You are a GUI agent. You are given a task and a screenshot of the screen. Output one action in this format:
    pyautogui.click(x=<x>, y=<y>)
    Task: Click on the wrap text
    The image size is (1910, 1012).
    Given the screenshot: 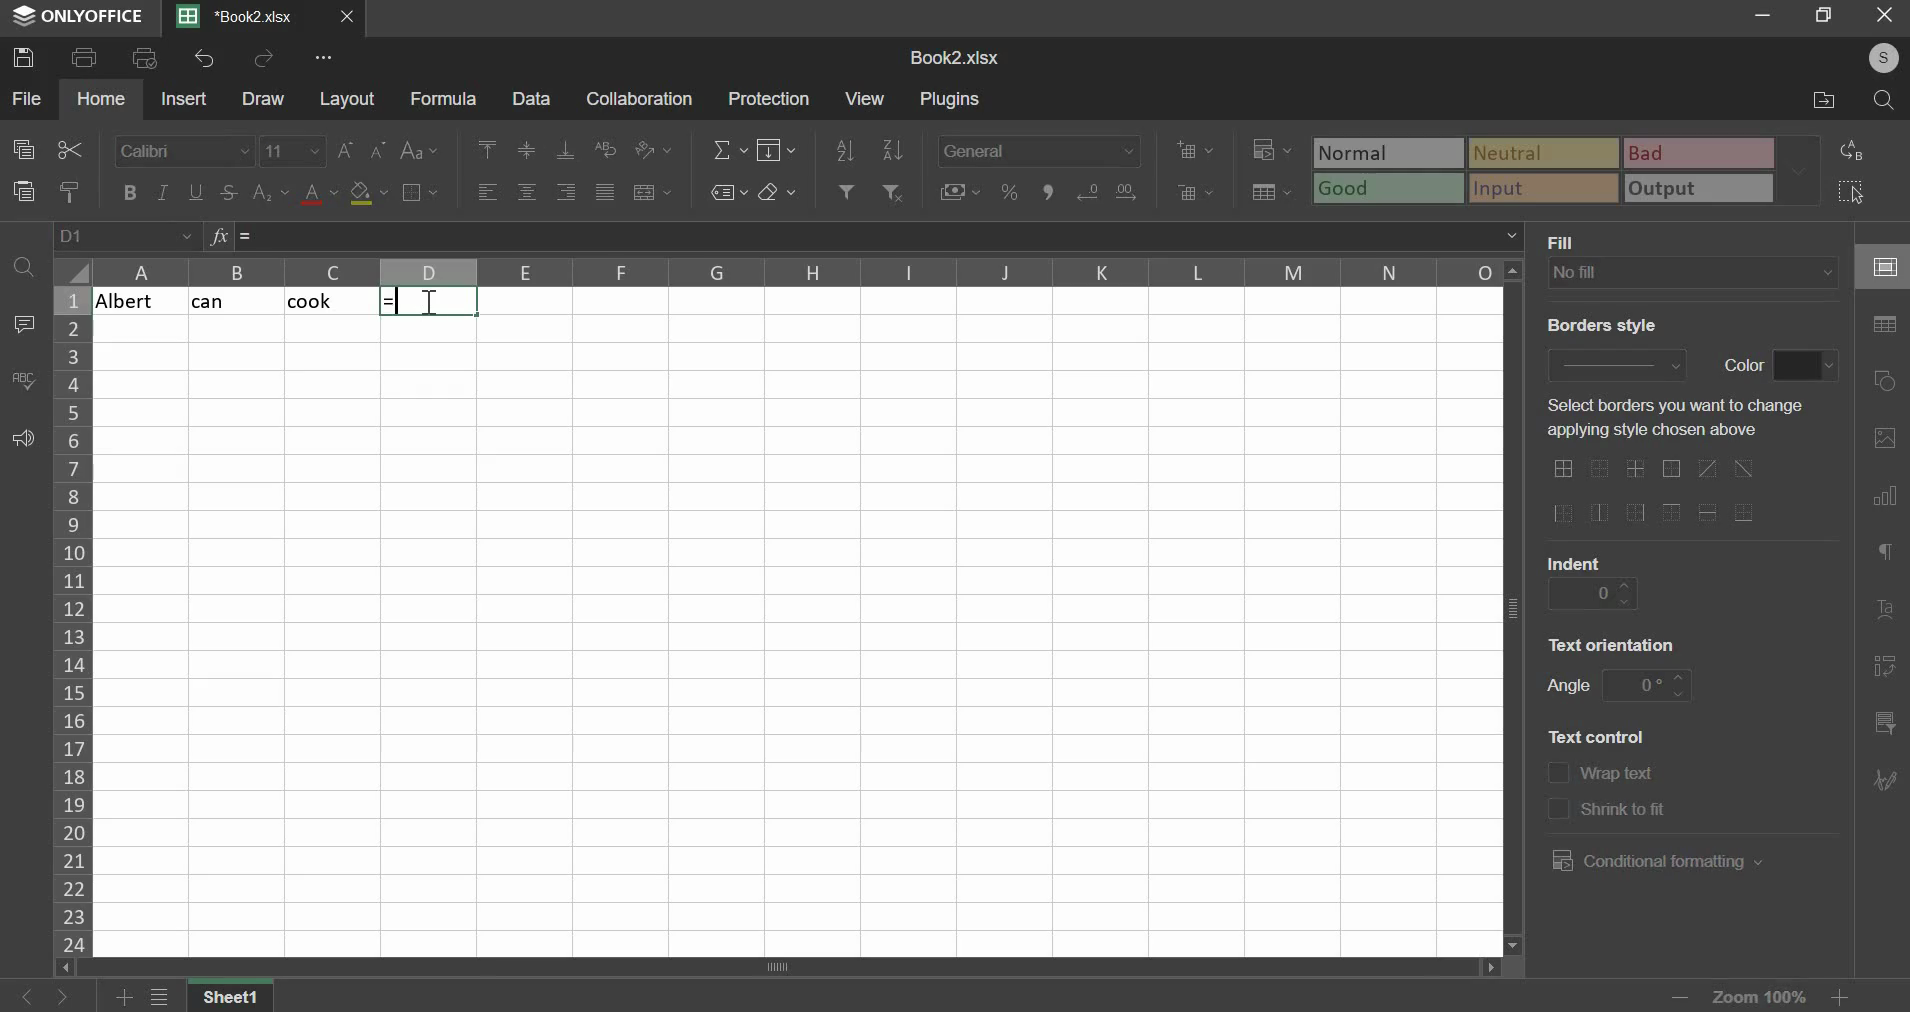 What is the action you would take?
    pyautogui.click(x=608, y=147)
    